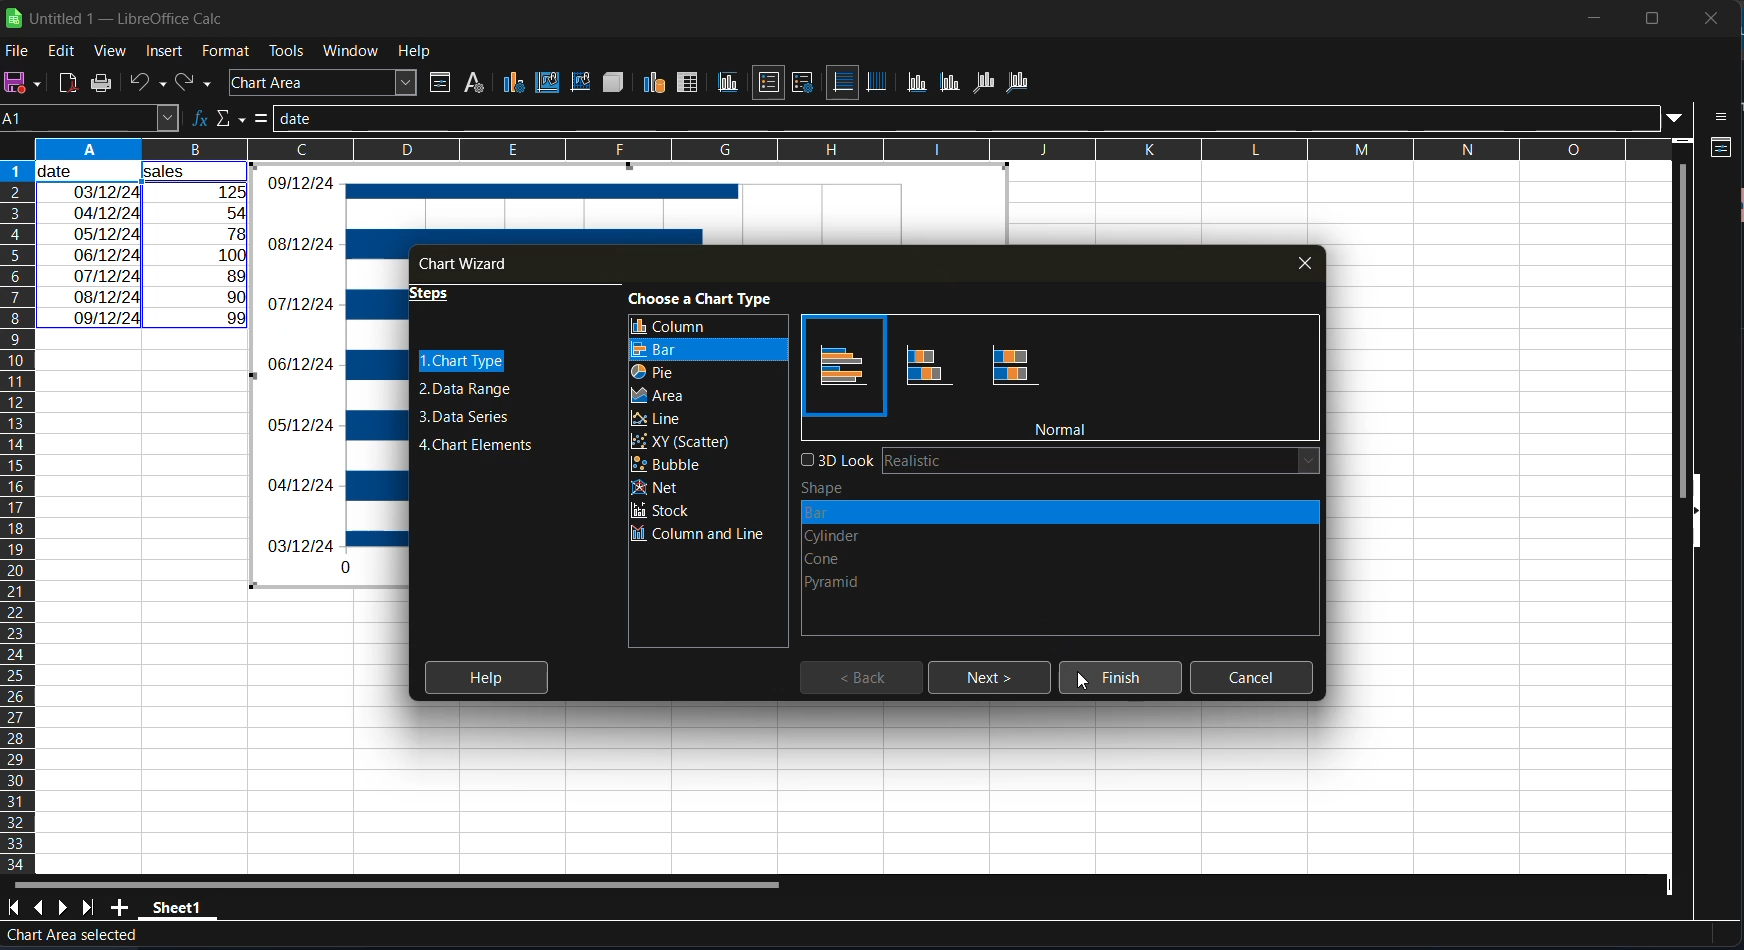  What do you see at coordinates (1681, 317) in the screenshot?
I see `vertical scroll bar` at bounding box center [1681, 317].